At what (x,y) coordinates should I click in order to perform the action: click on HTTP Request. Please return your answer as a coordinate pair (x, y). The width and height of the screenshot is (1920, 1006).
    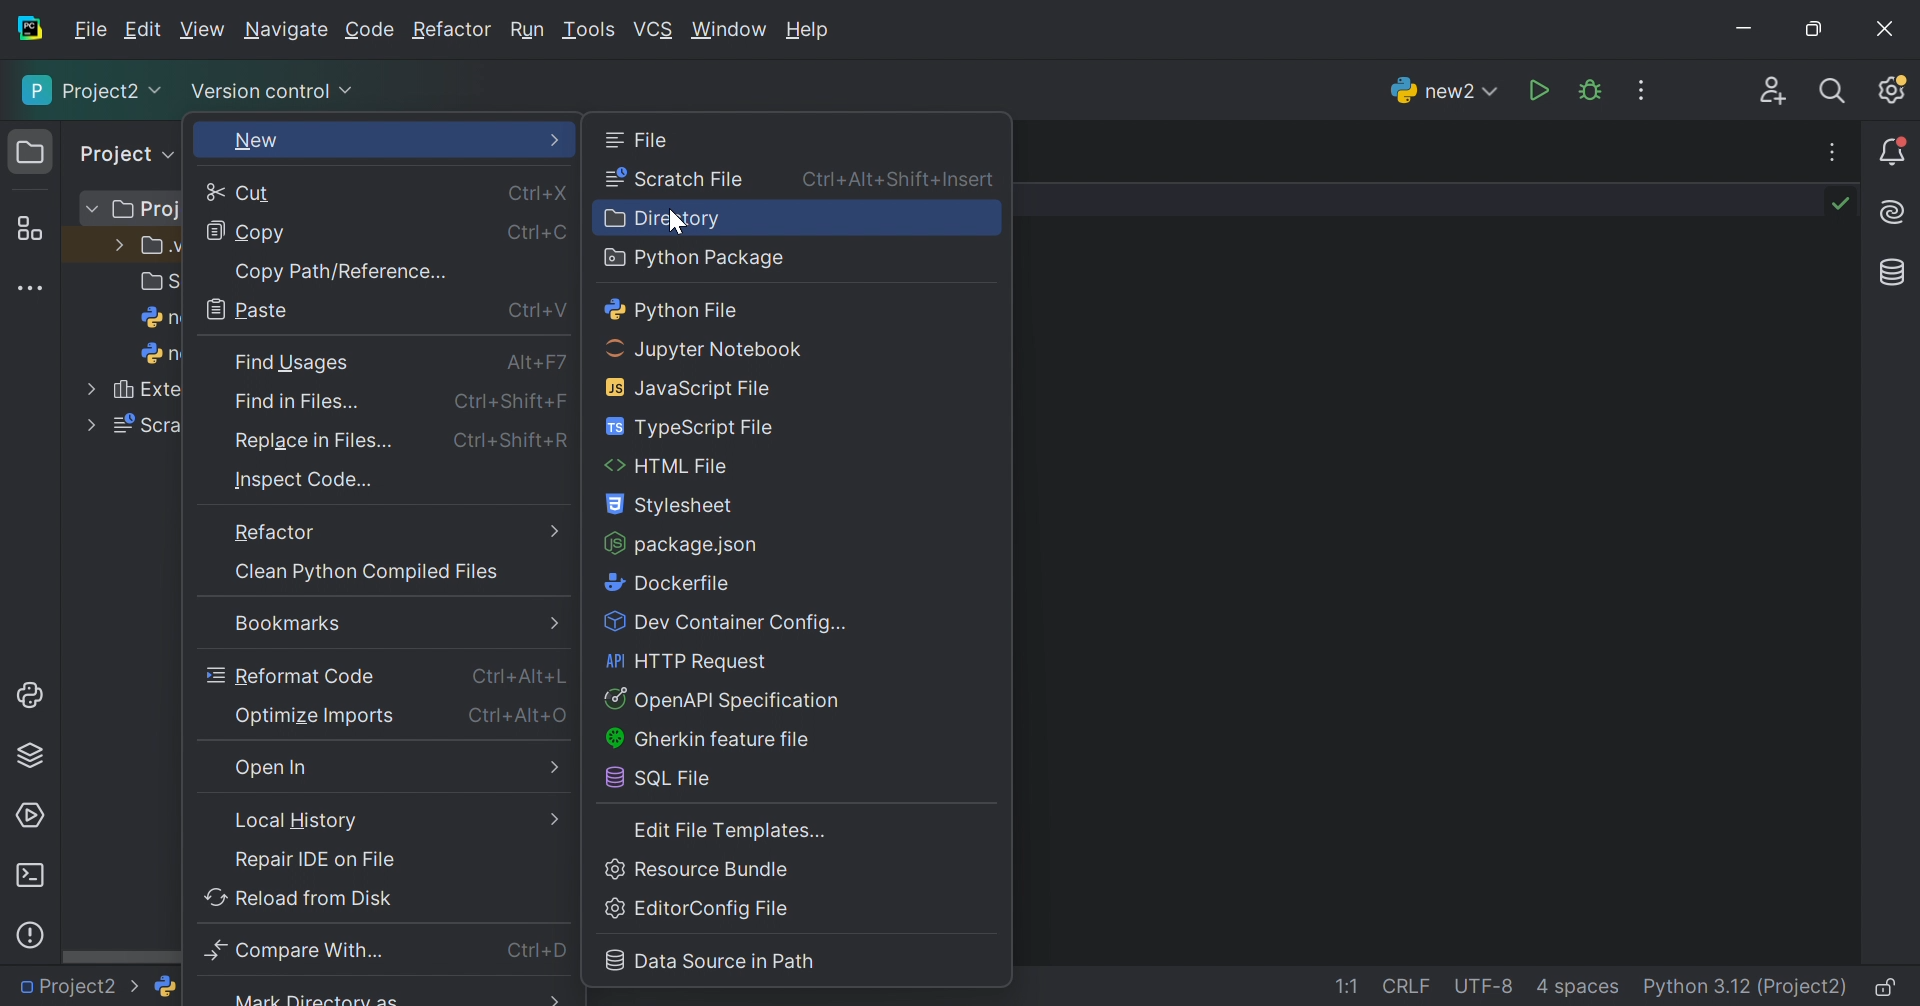
    Looking at the image, I should click on (683, 660).